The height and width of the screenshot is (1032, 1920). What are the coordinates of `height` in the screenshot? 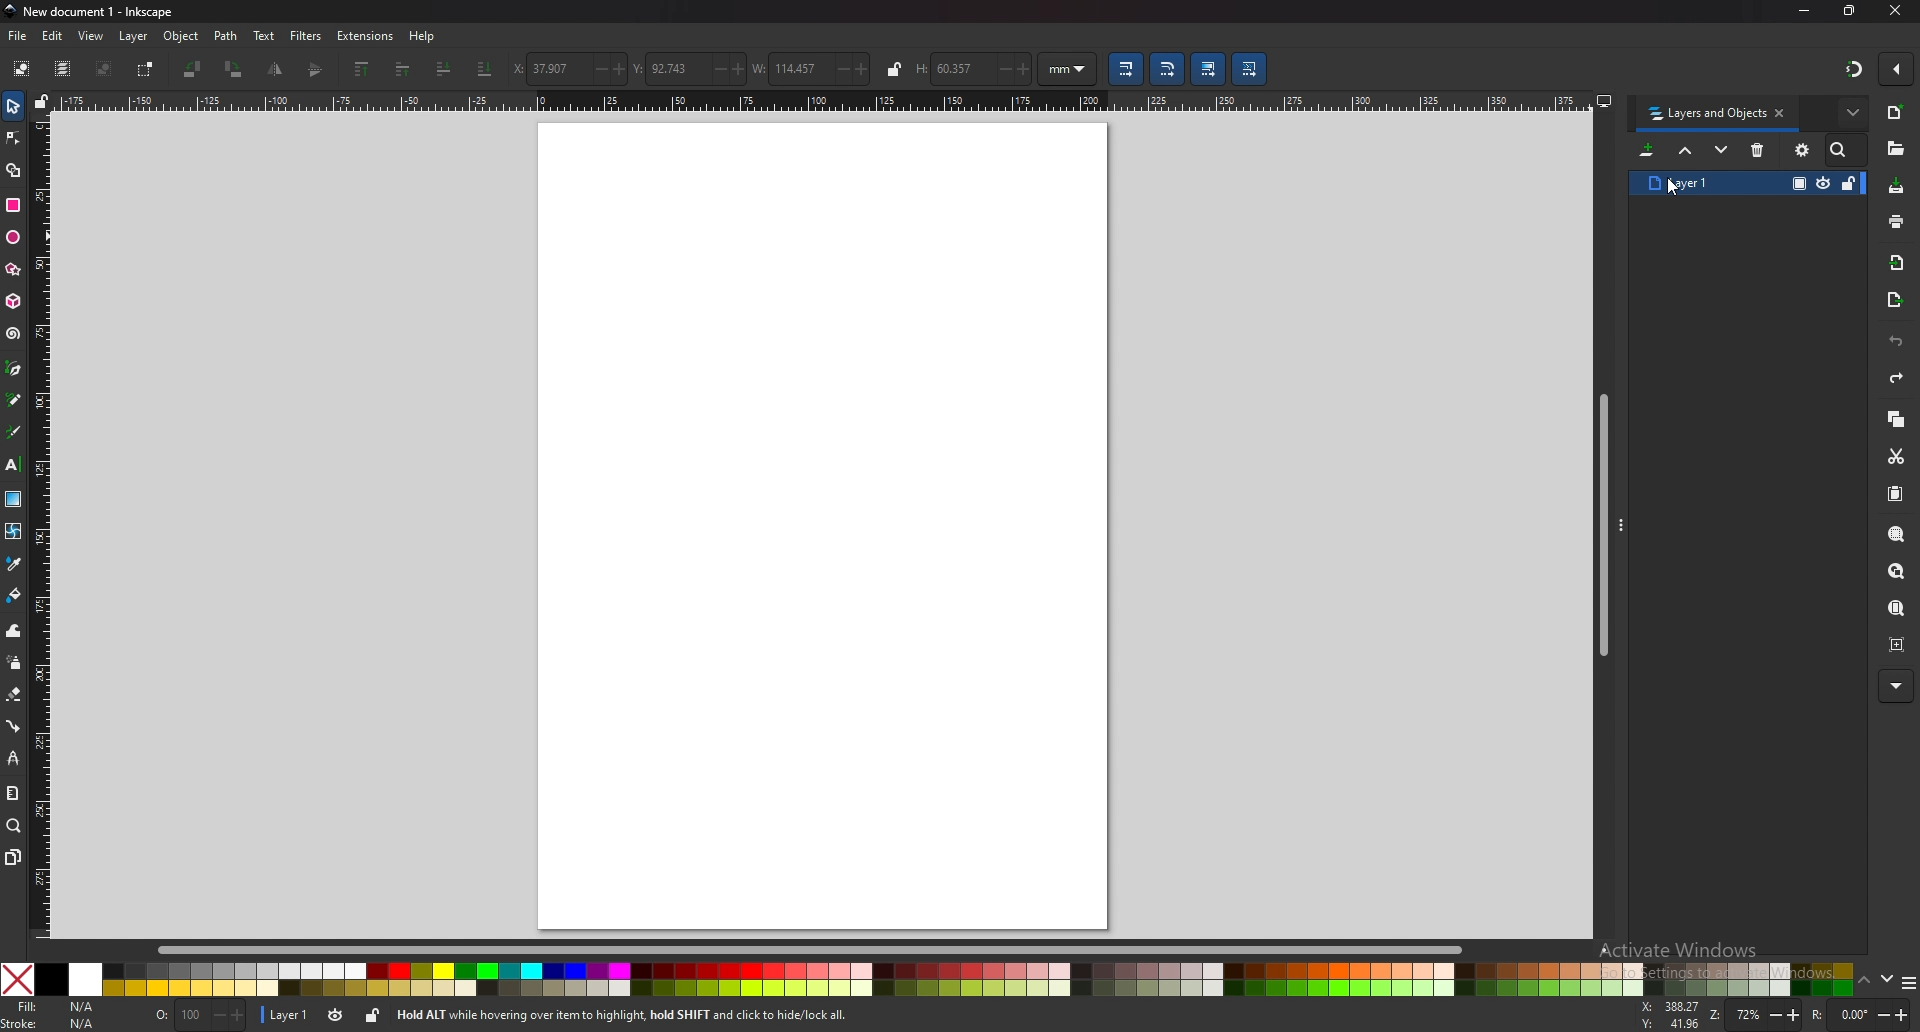 It's located at (946, 69).